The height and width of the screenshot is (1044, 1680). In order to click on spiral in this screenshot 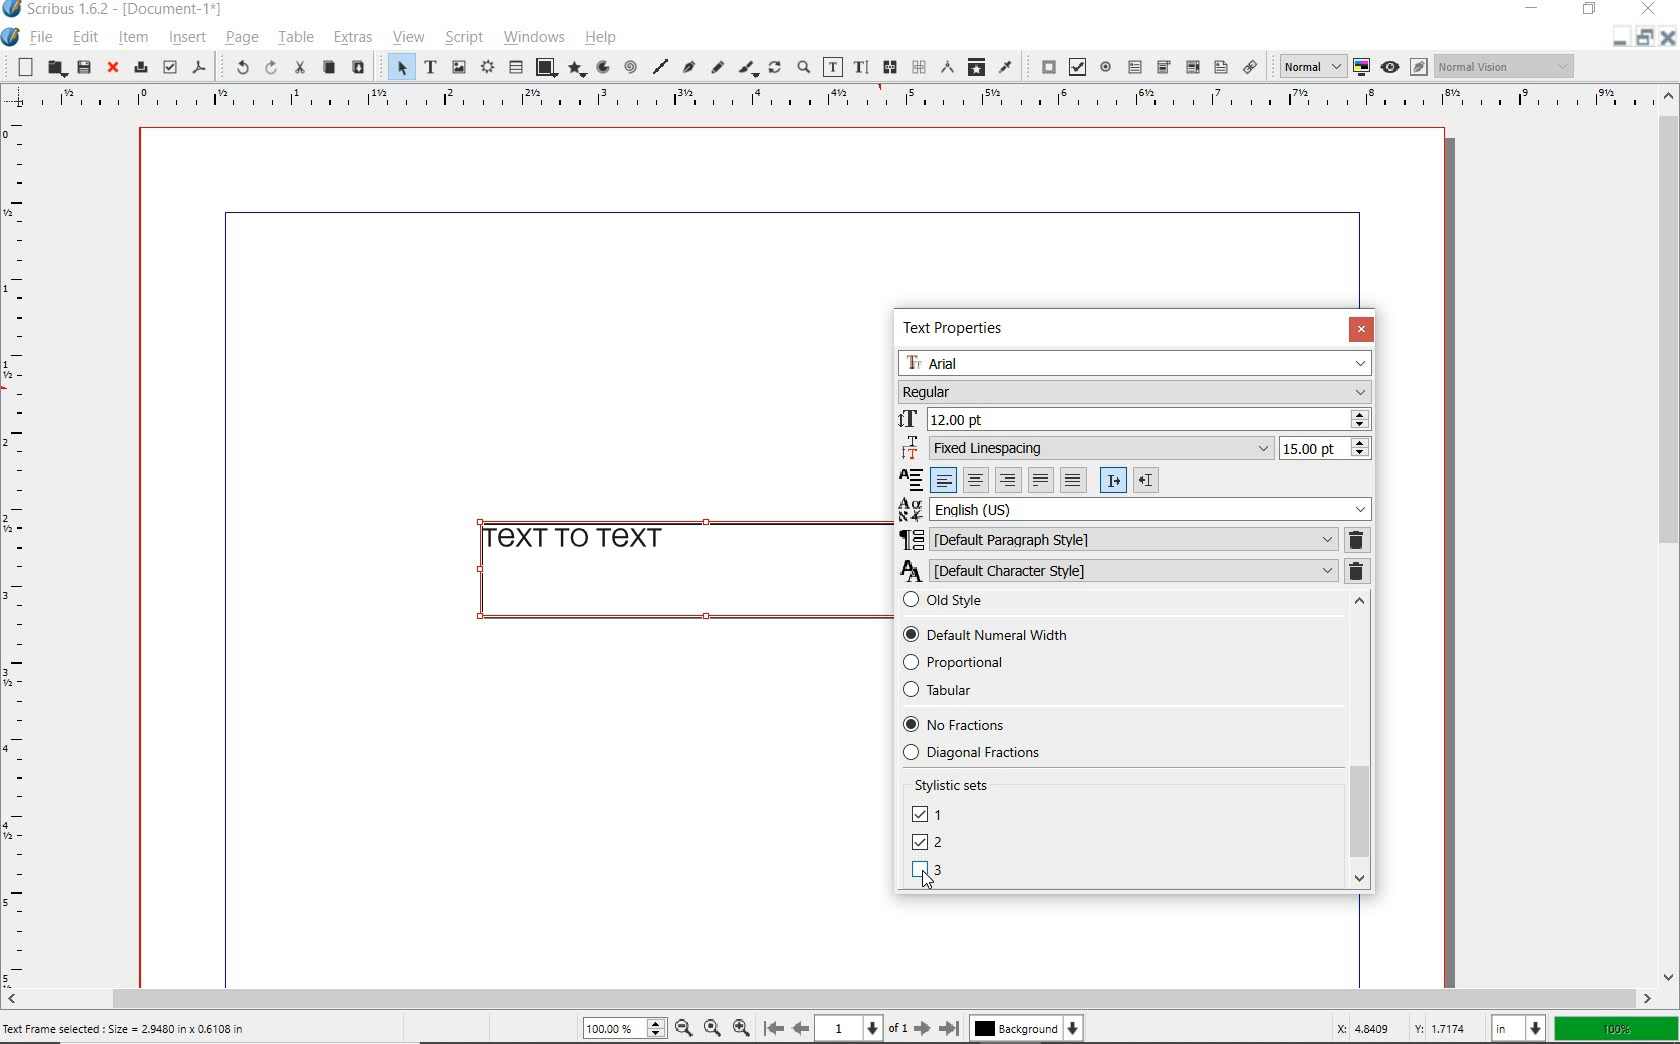, I will do `click(630, 68)`.